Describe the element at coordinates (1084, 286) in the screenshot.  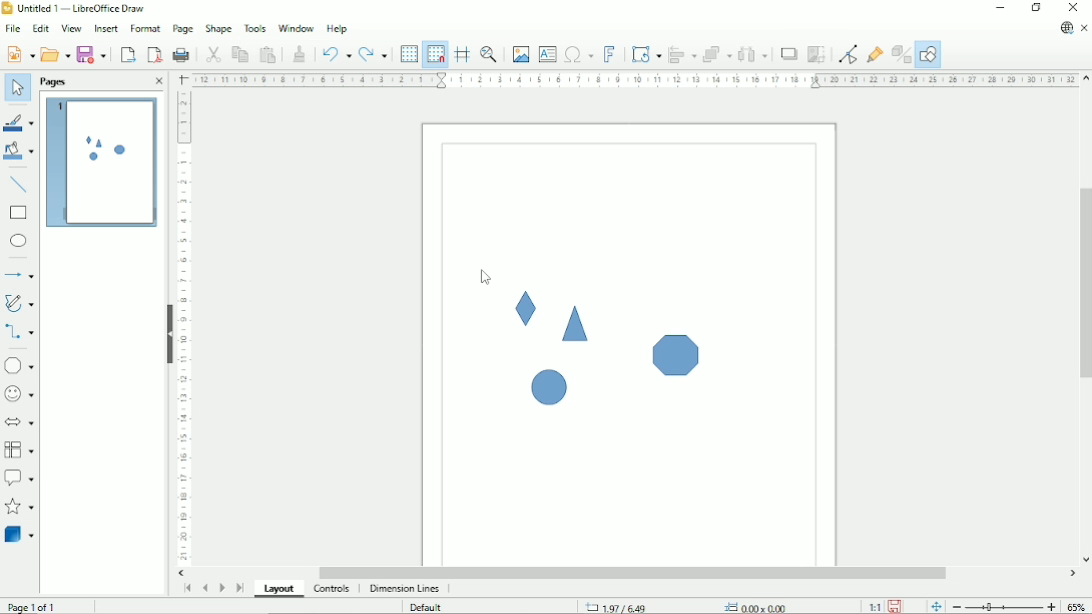
I see `Vertical scrollbar` at that location.